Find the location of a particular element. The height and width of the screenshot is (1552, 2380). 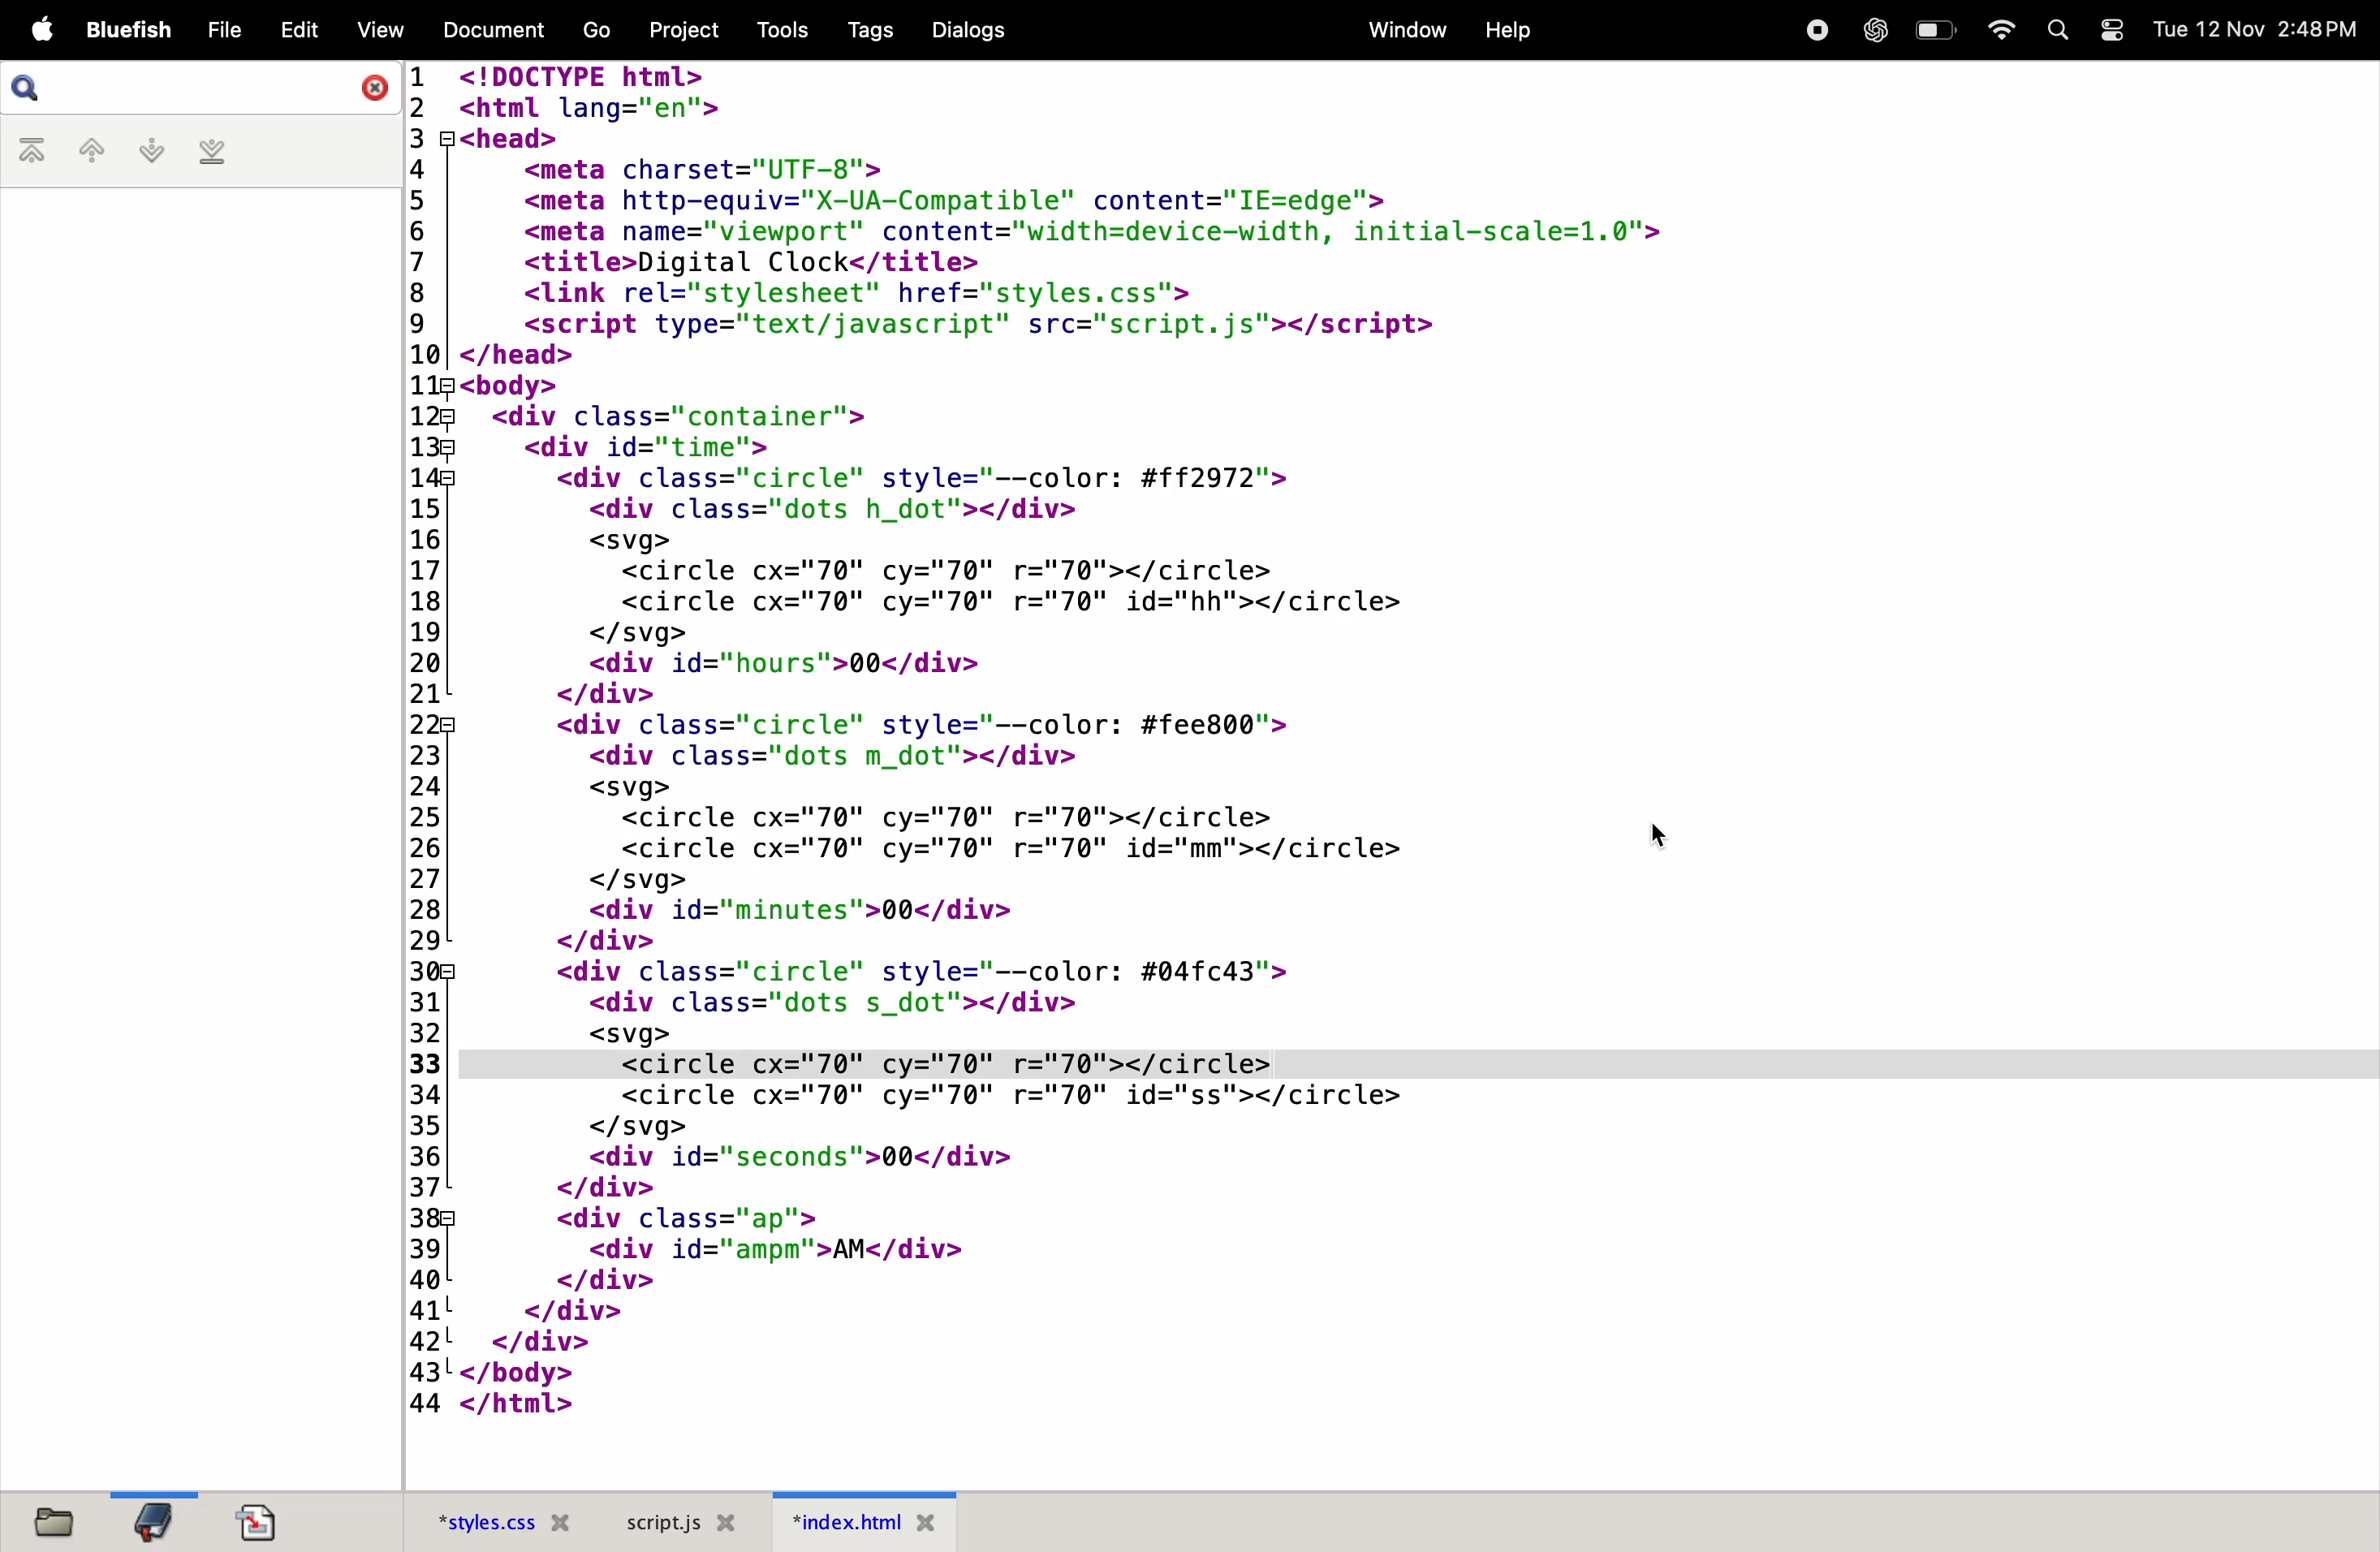

date and time is located at coordinates (2259, 27).